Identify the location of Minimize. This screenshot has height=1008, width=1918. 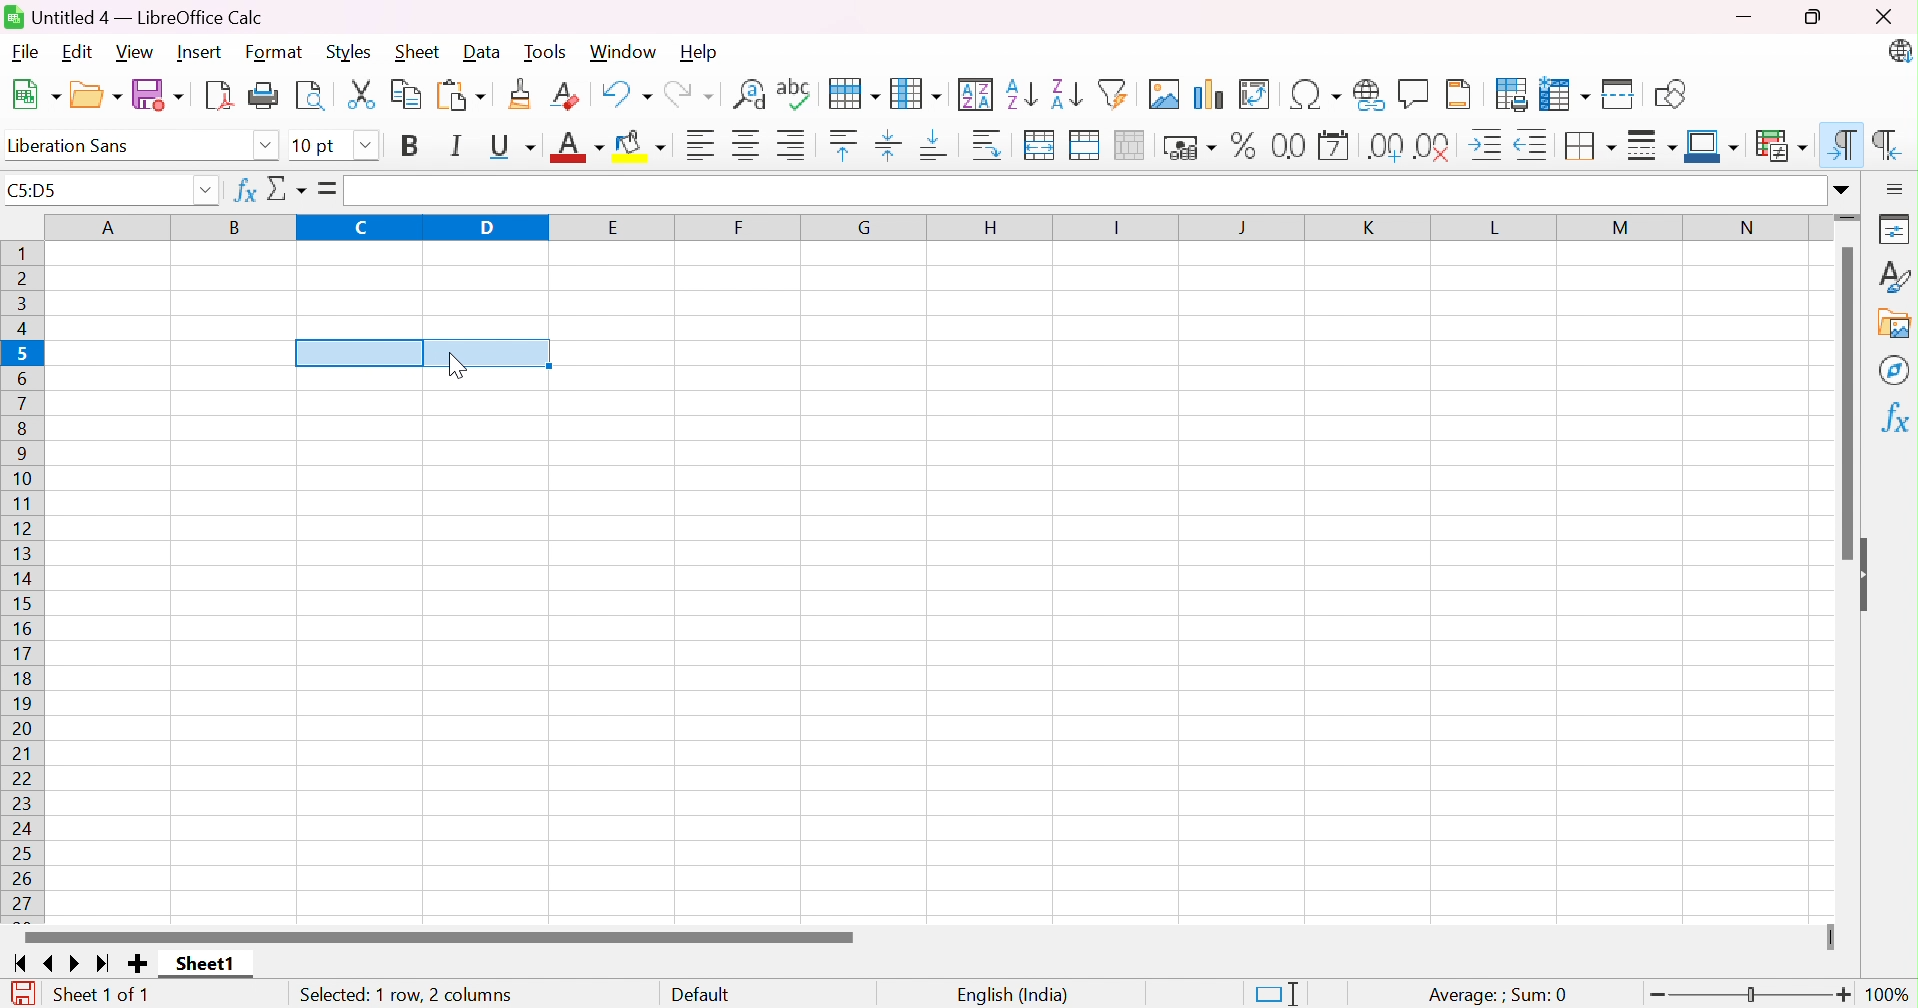
(1742, 17).